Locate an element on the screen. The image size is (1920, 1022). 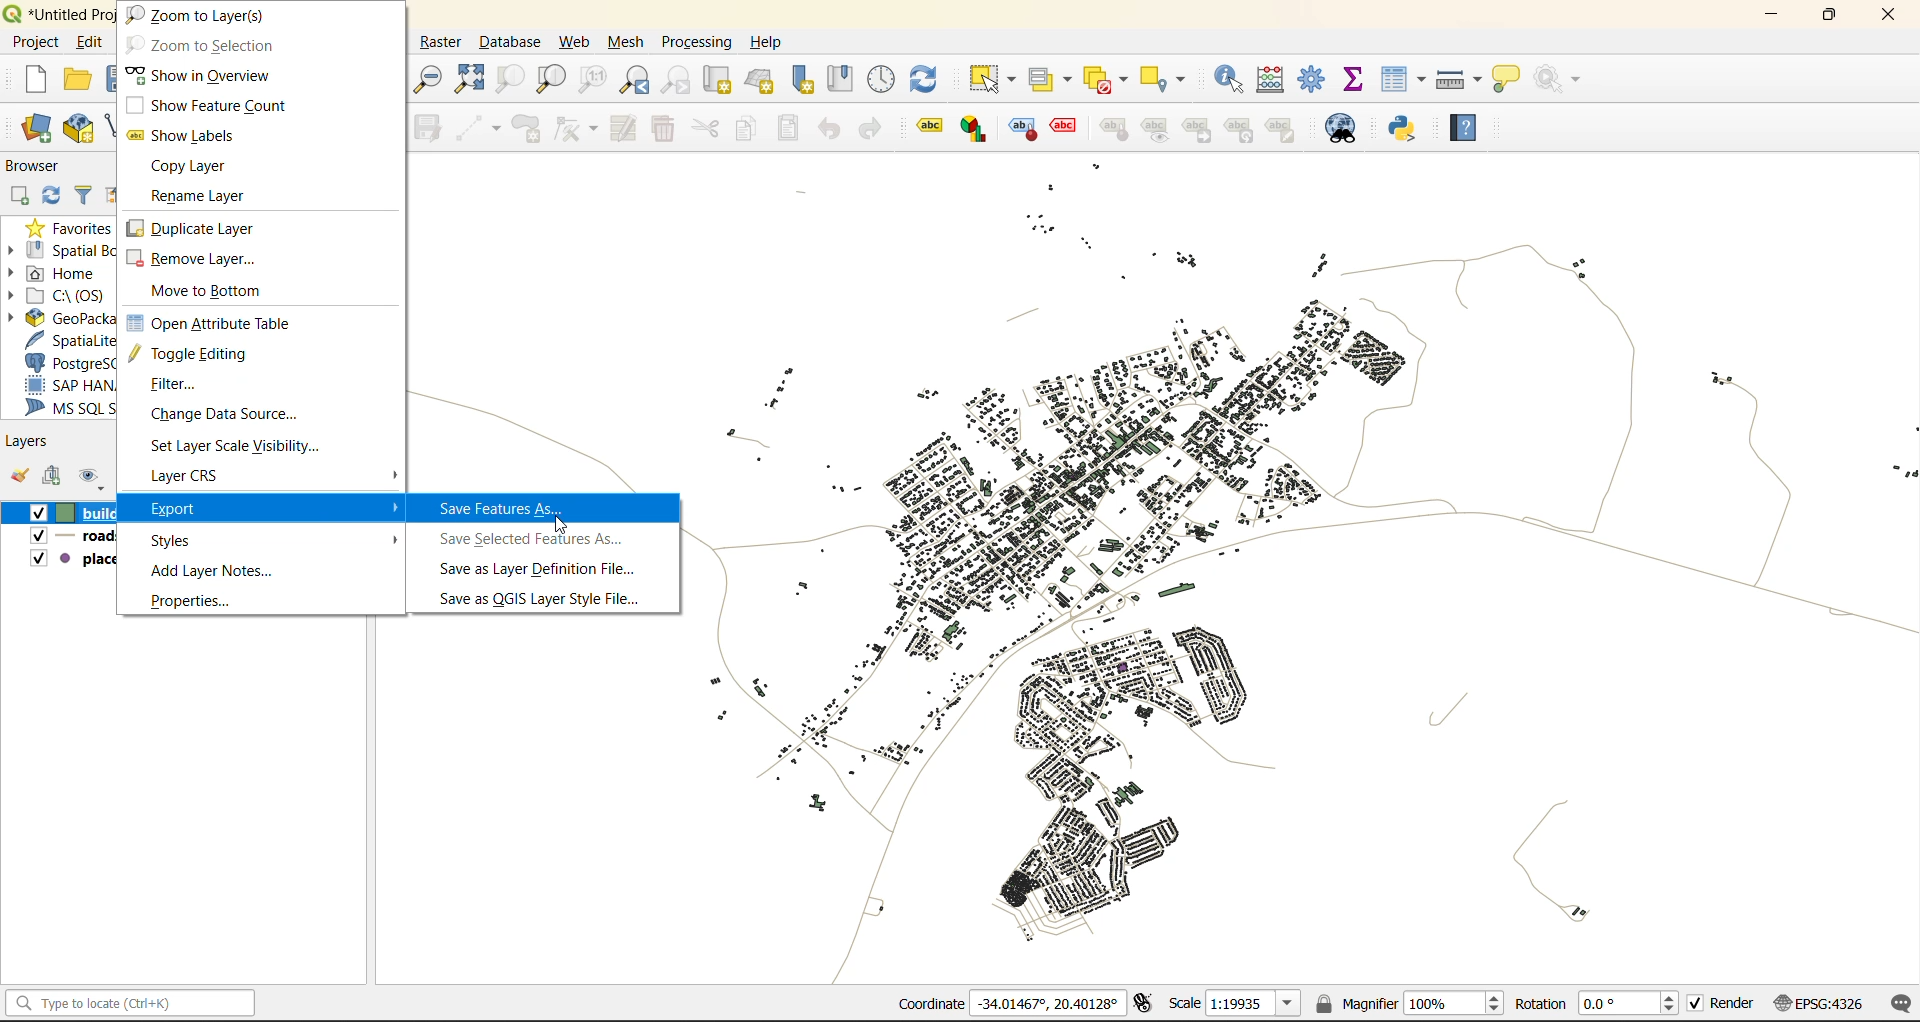
save edits is located at coordinates (427, 126).